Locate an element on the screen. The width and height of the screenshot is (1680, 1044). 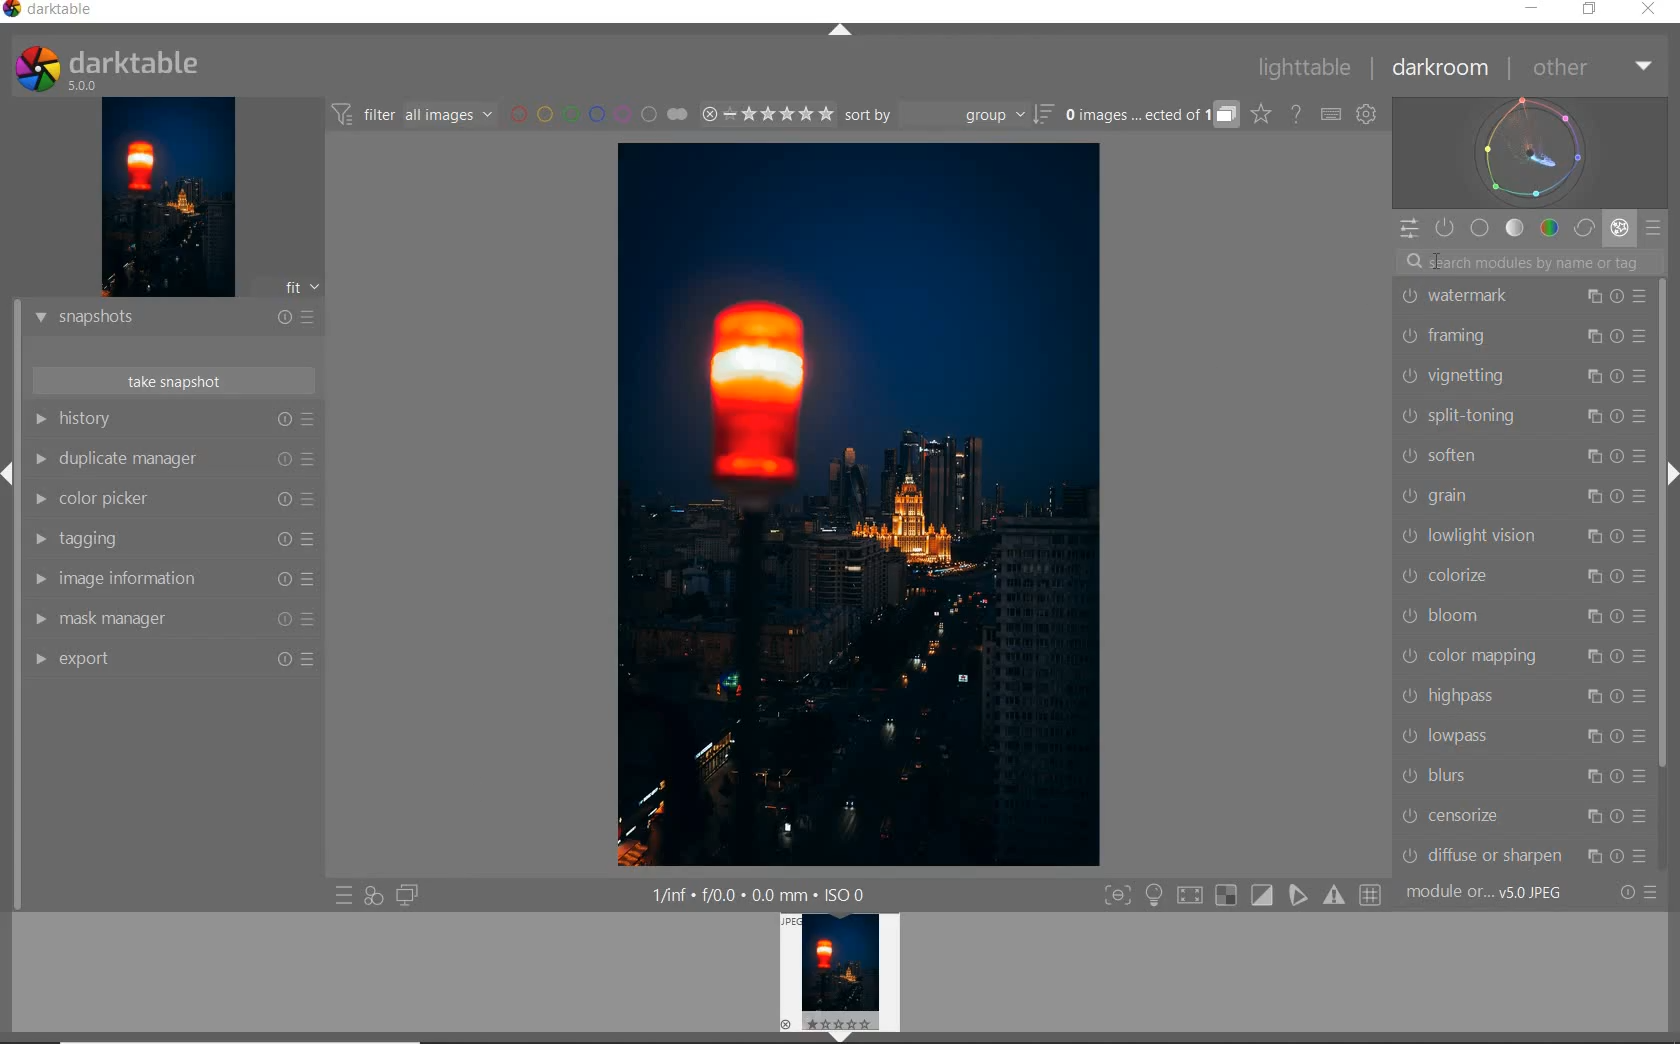
Multiple instance is located at coordinates (1591, 538).